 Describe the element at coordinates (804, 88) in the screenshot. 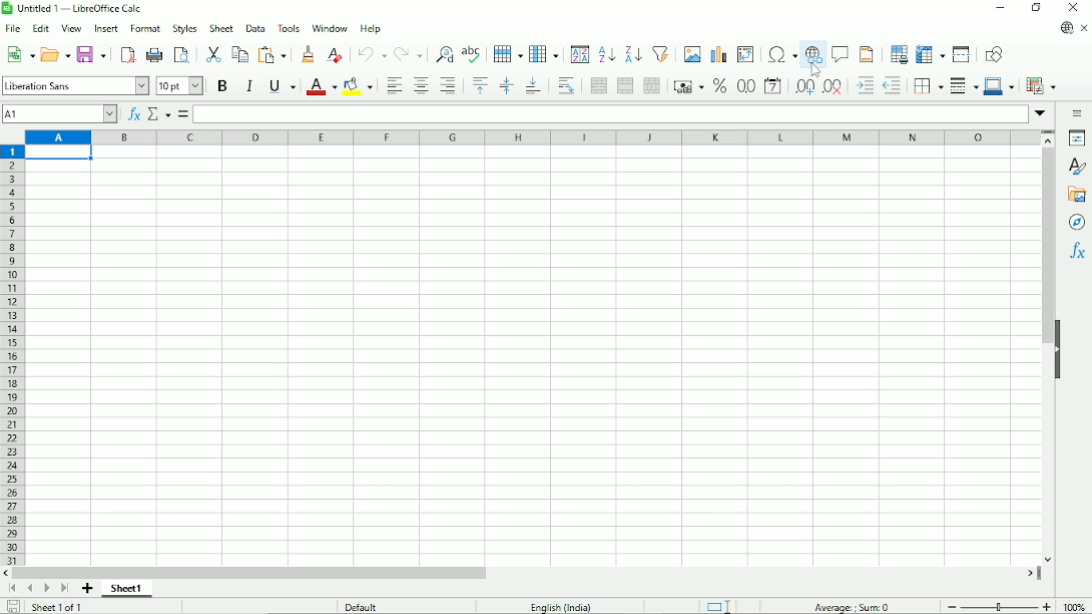

I see `Add decimal place` at that location.